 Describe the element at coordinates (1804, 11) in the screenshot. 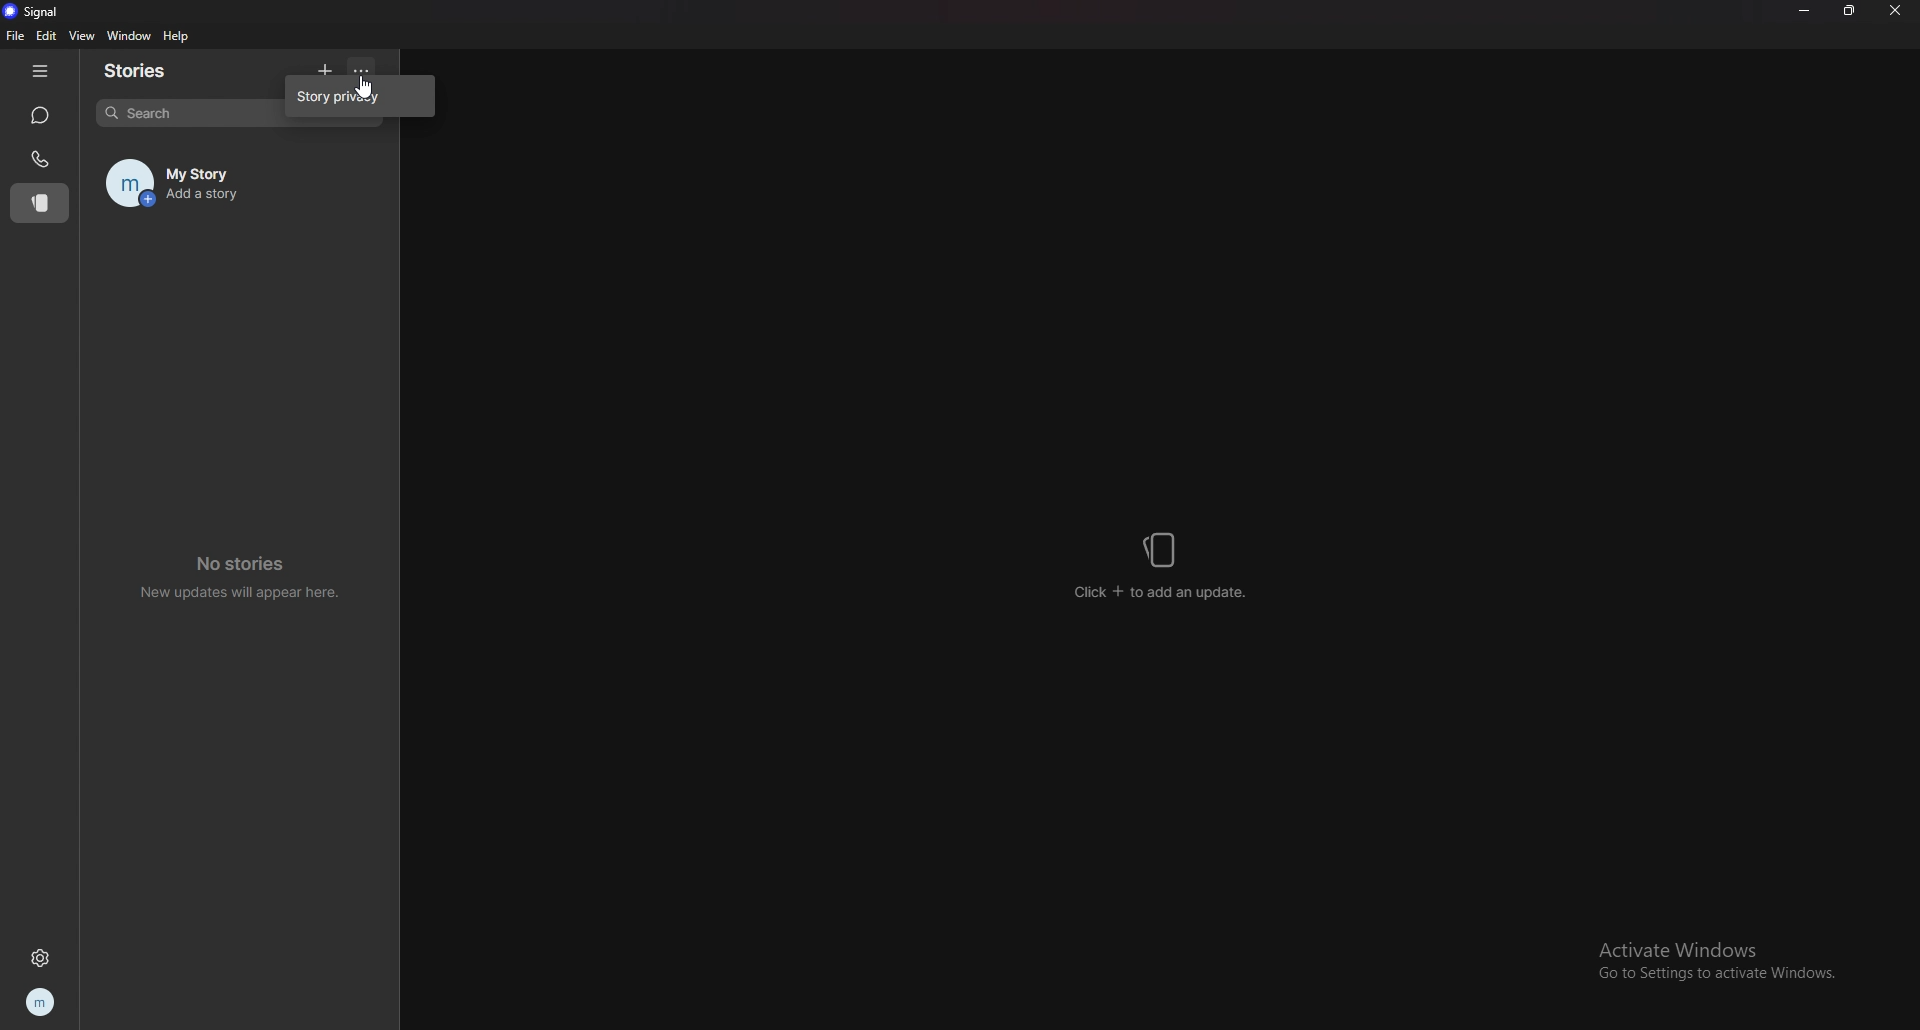

I see `minimize` at that location.